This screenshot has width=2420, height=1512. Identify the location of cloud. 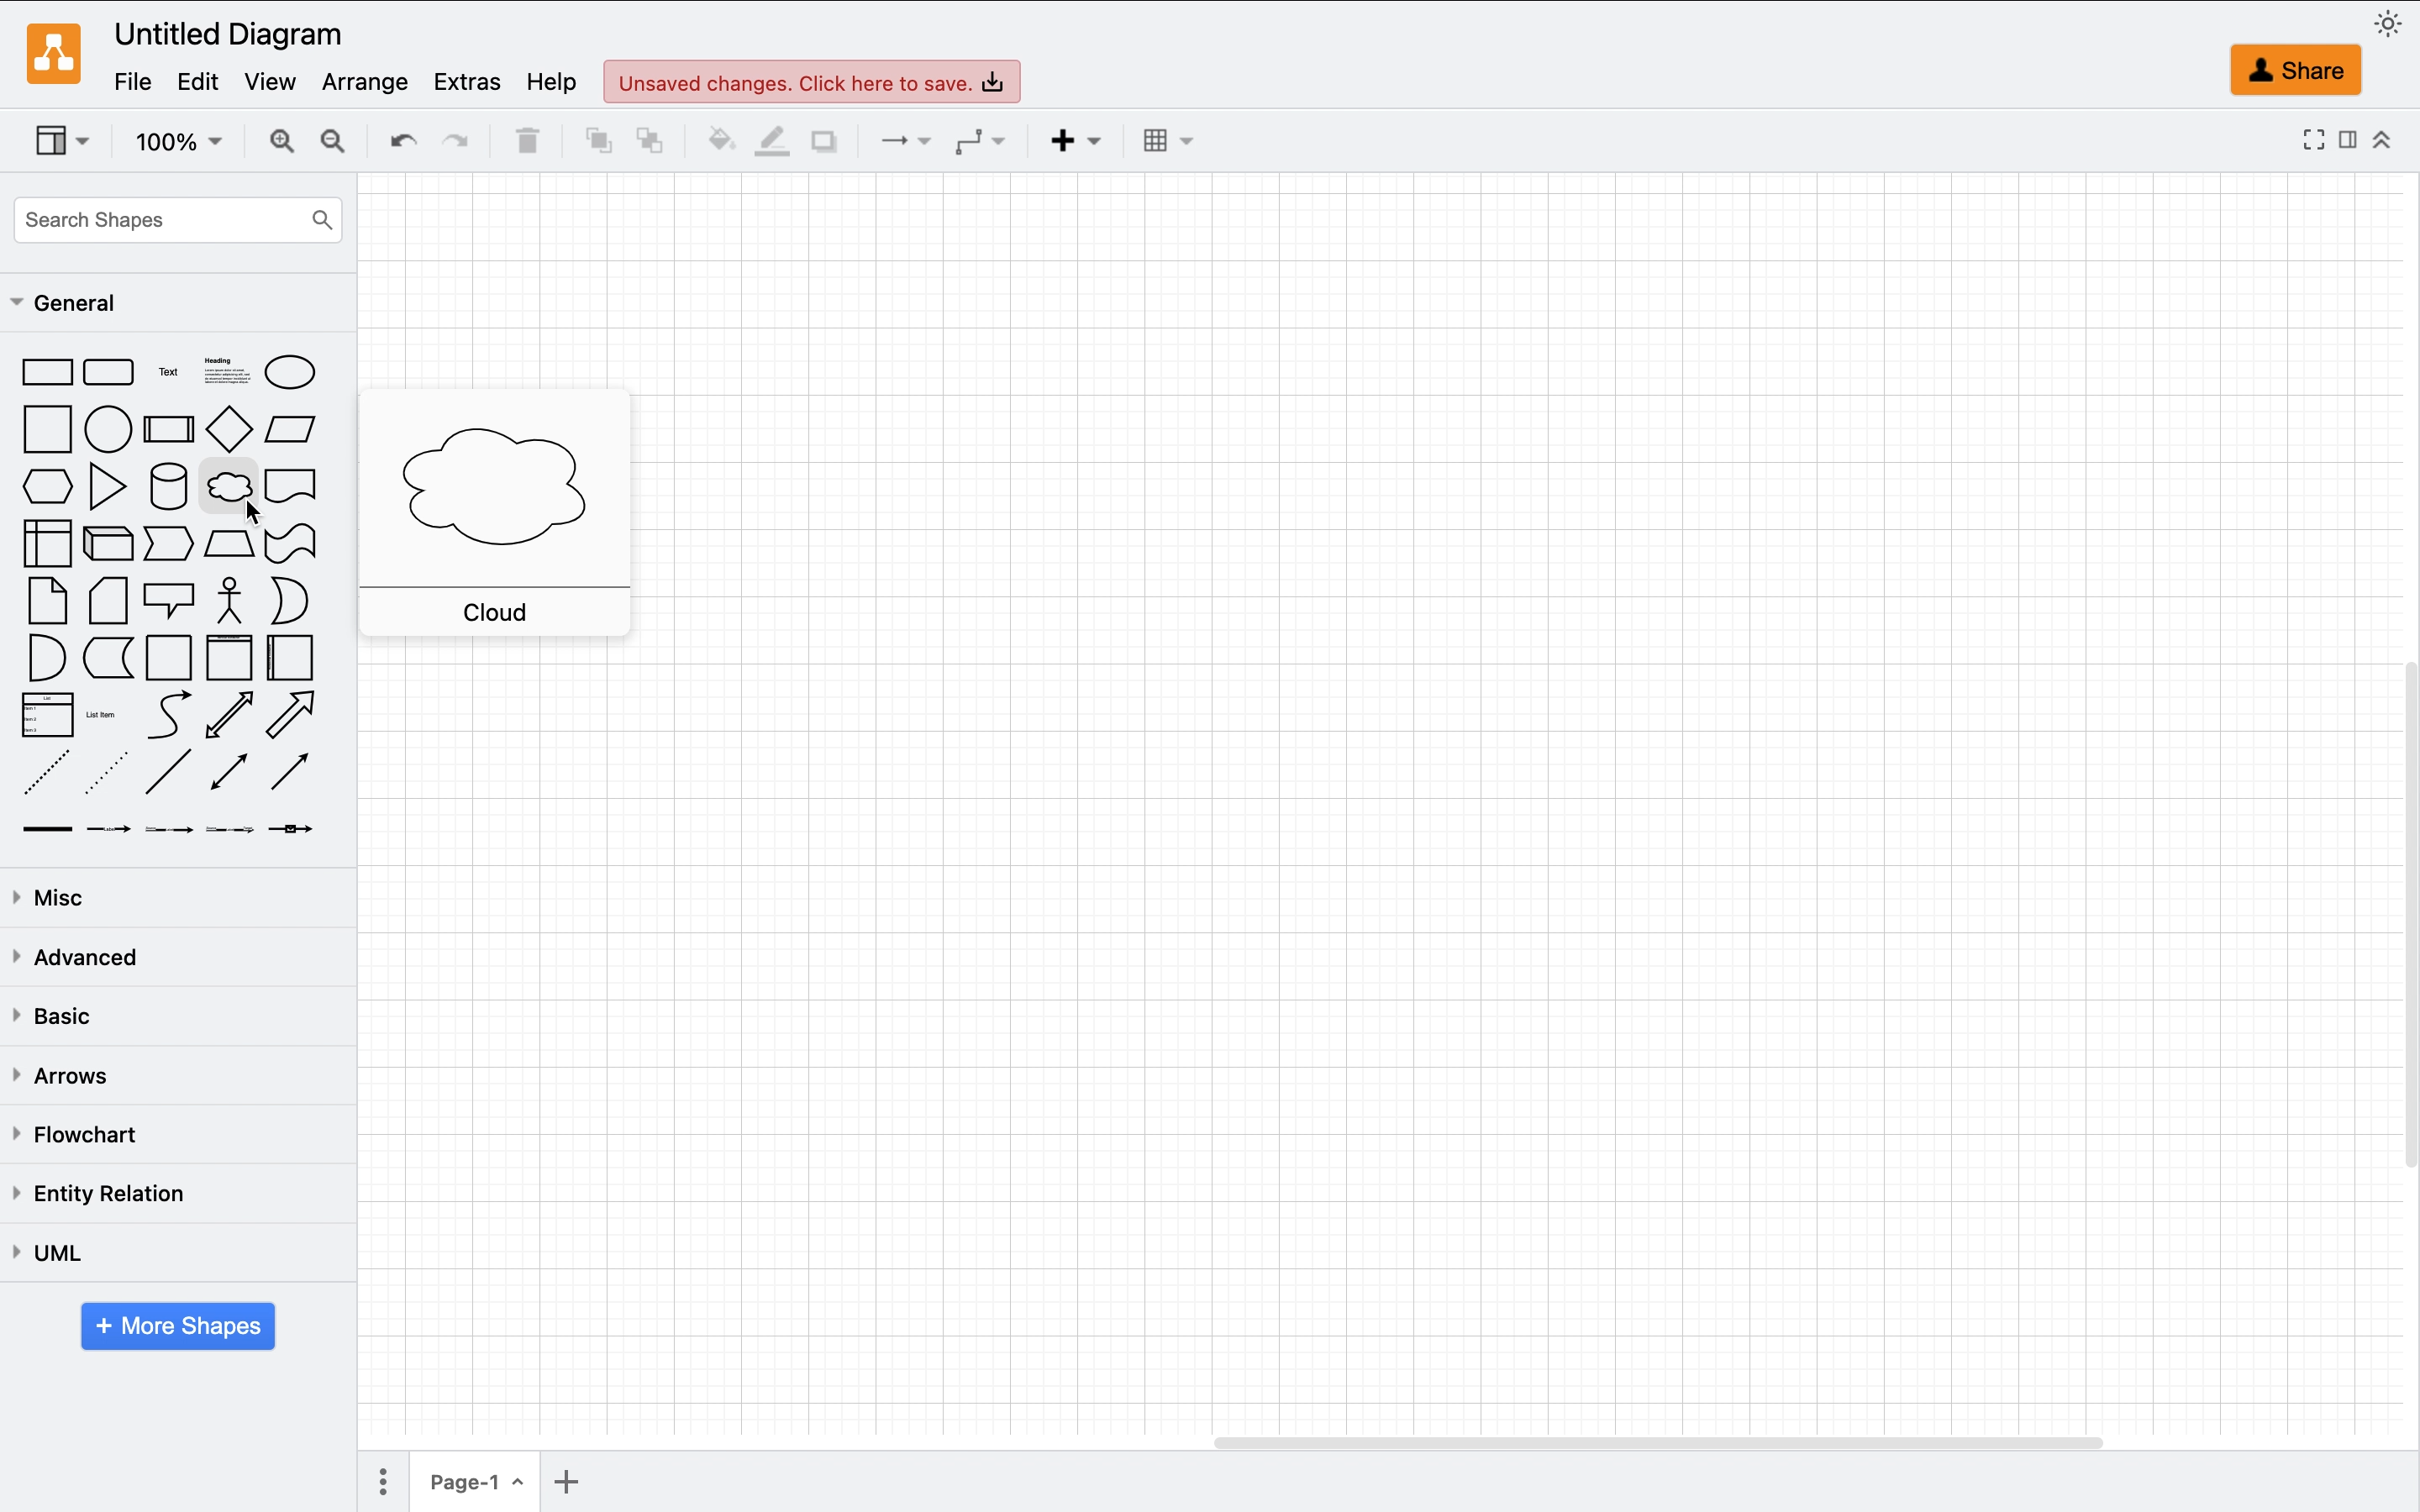
(228, 488).